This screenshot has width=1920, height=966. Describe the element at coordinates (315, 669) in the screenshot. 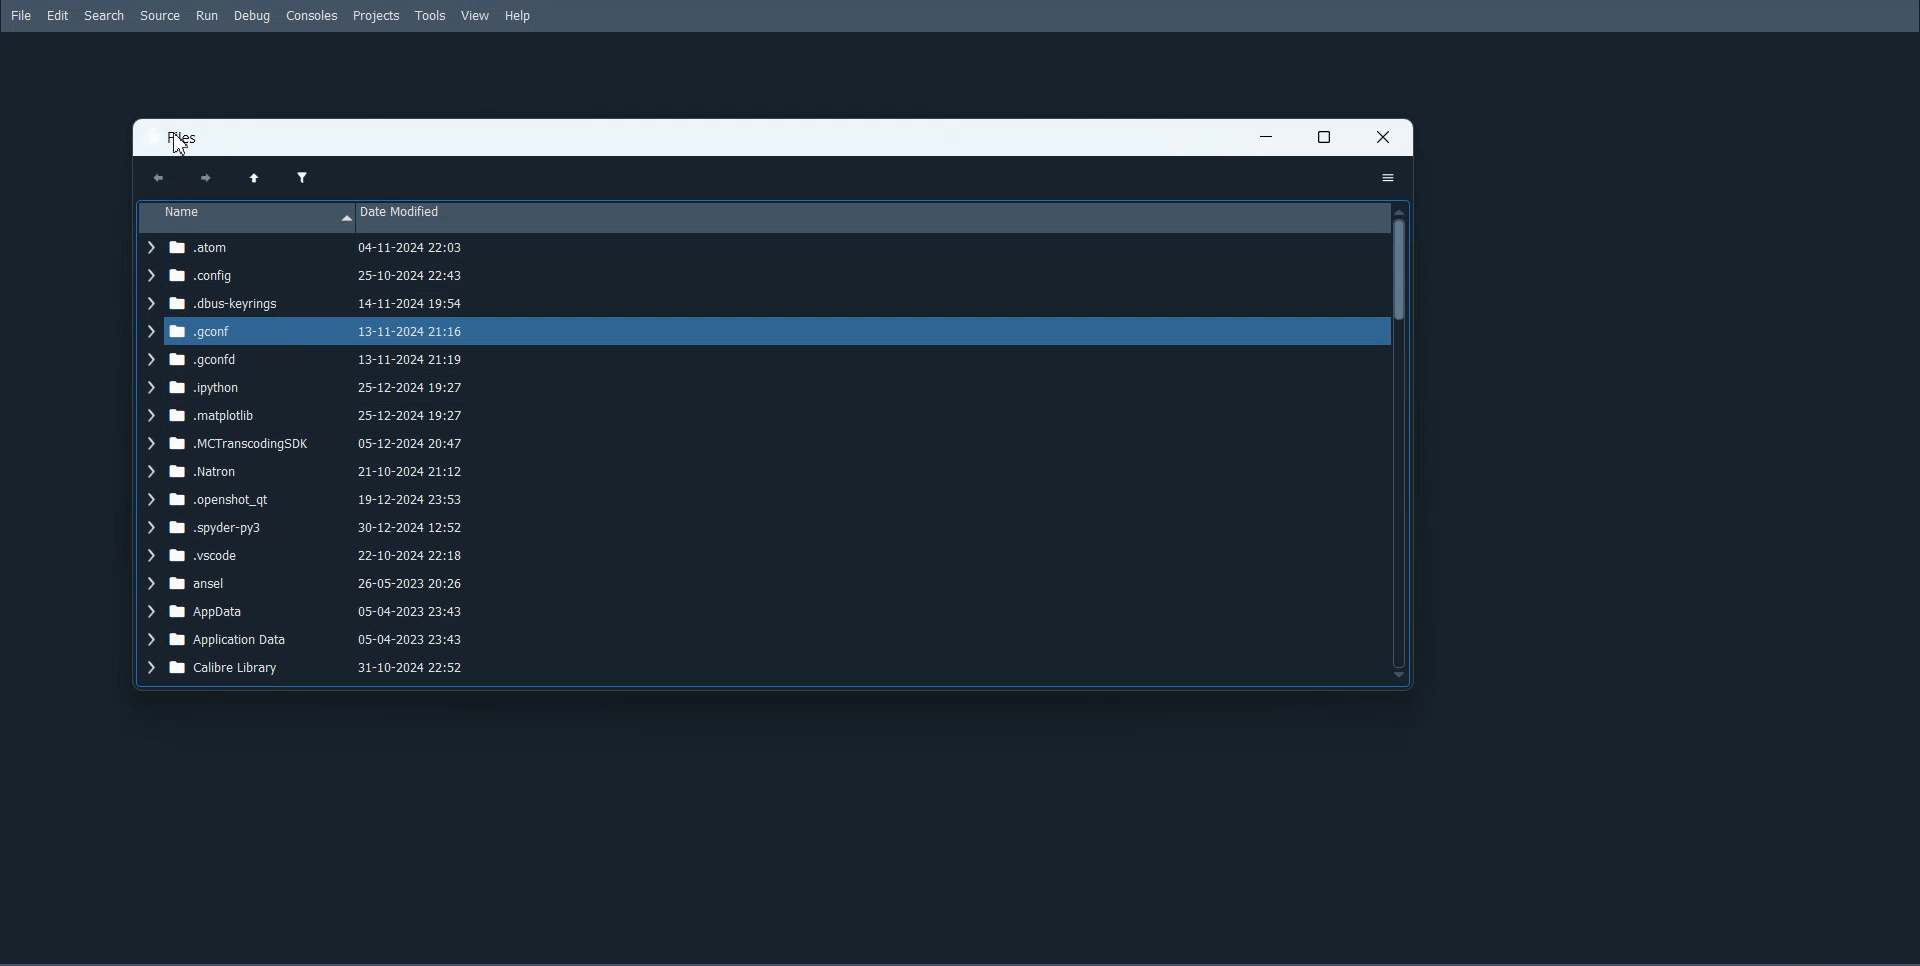

I see `Calibre Library 31-10-2024 22:52` at that location.